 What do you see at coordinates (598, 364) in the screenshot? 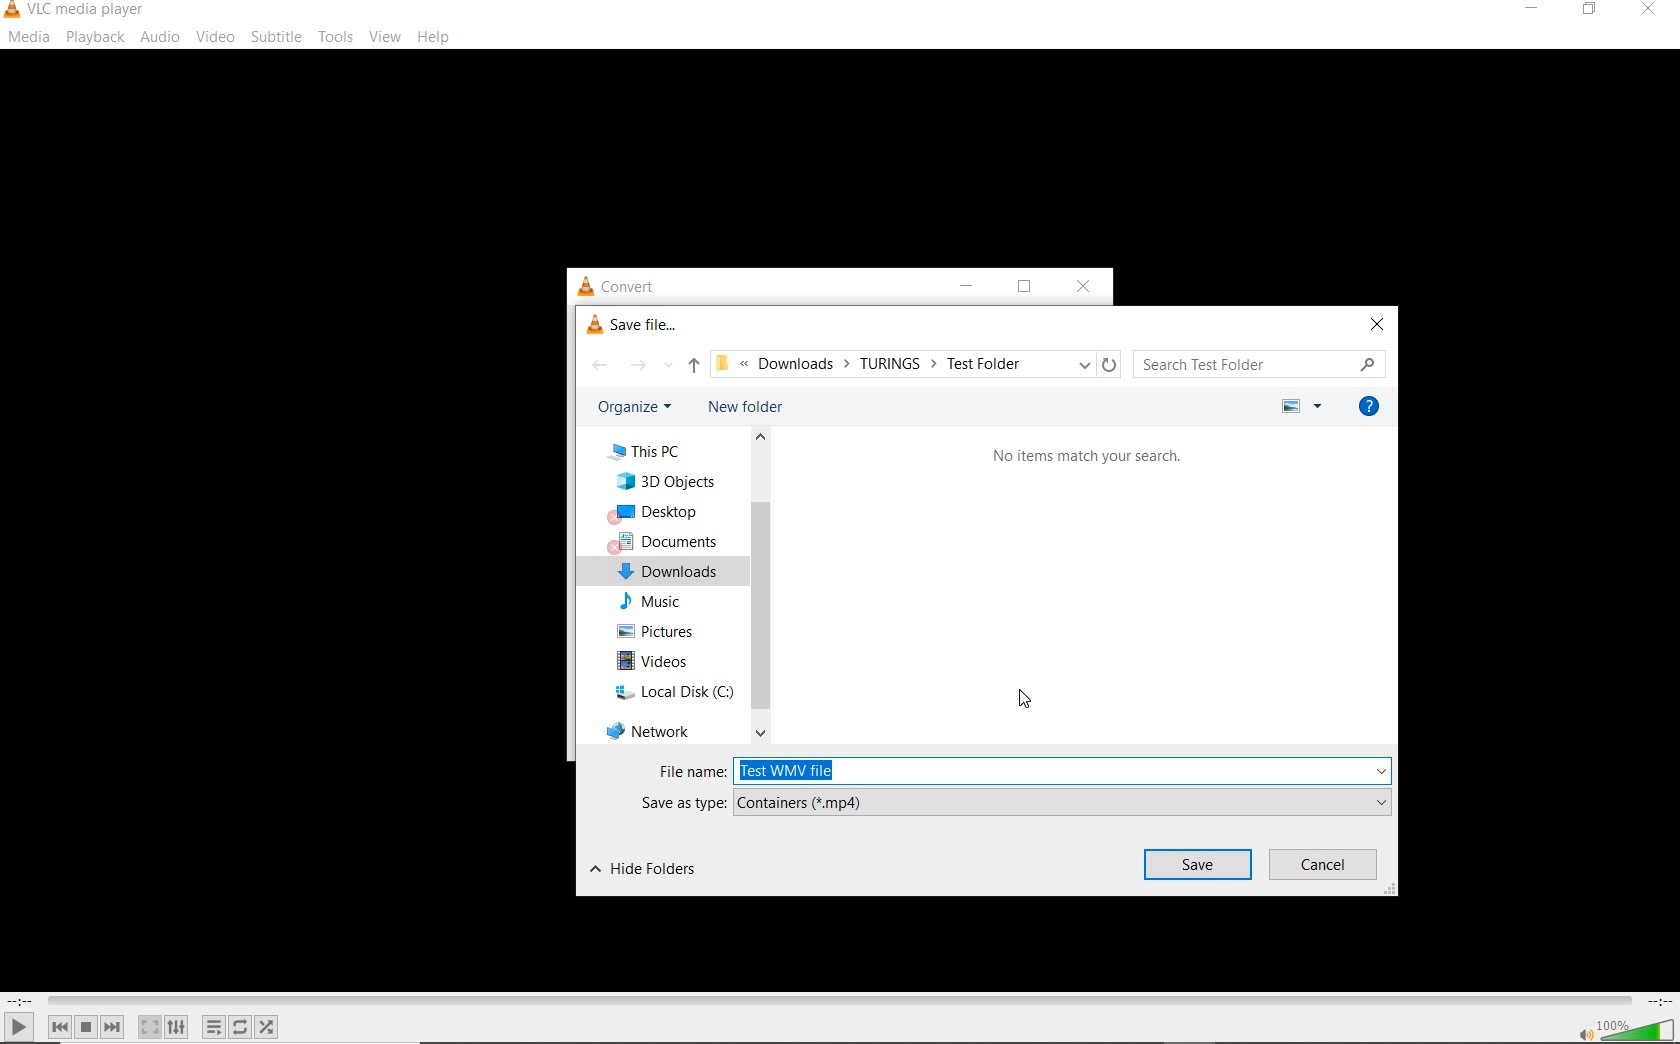
I see `back` at bounding box center [598, 364].